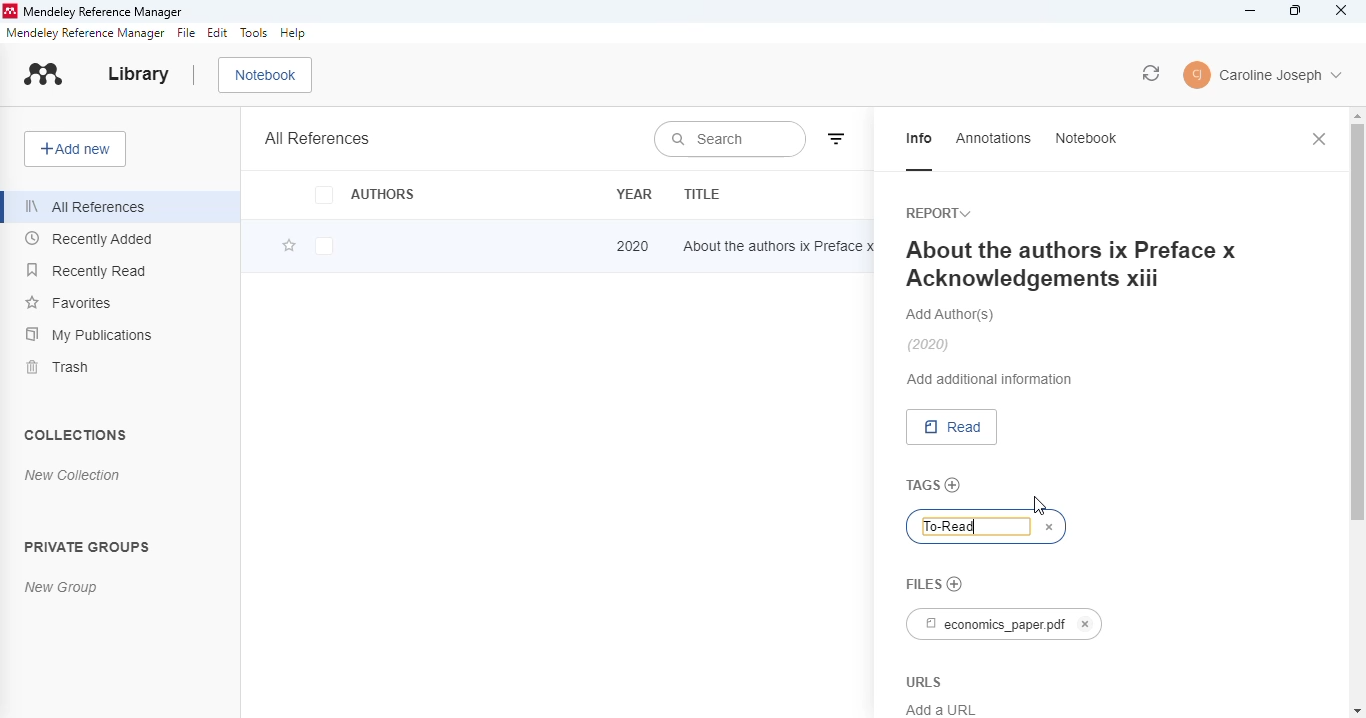 Image resolution: width=1366 pixels, height=718 pixels. Describe the element at coordinates (925, 582) in the screenshot. I see `files` at that location.